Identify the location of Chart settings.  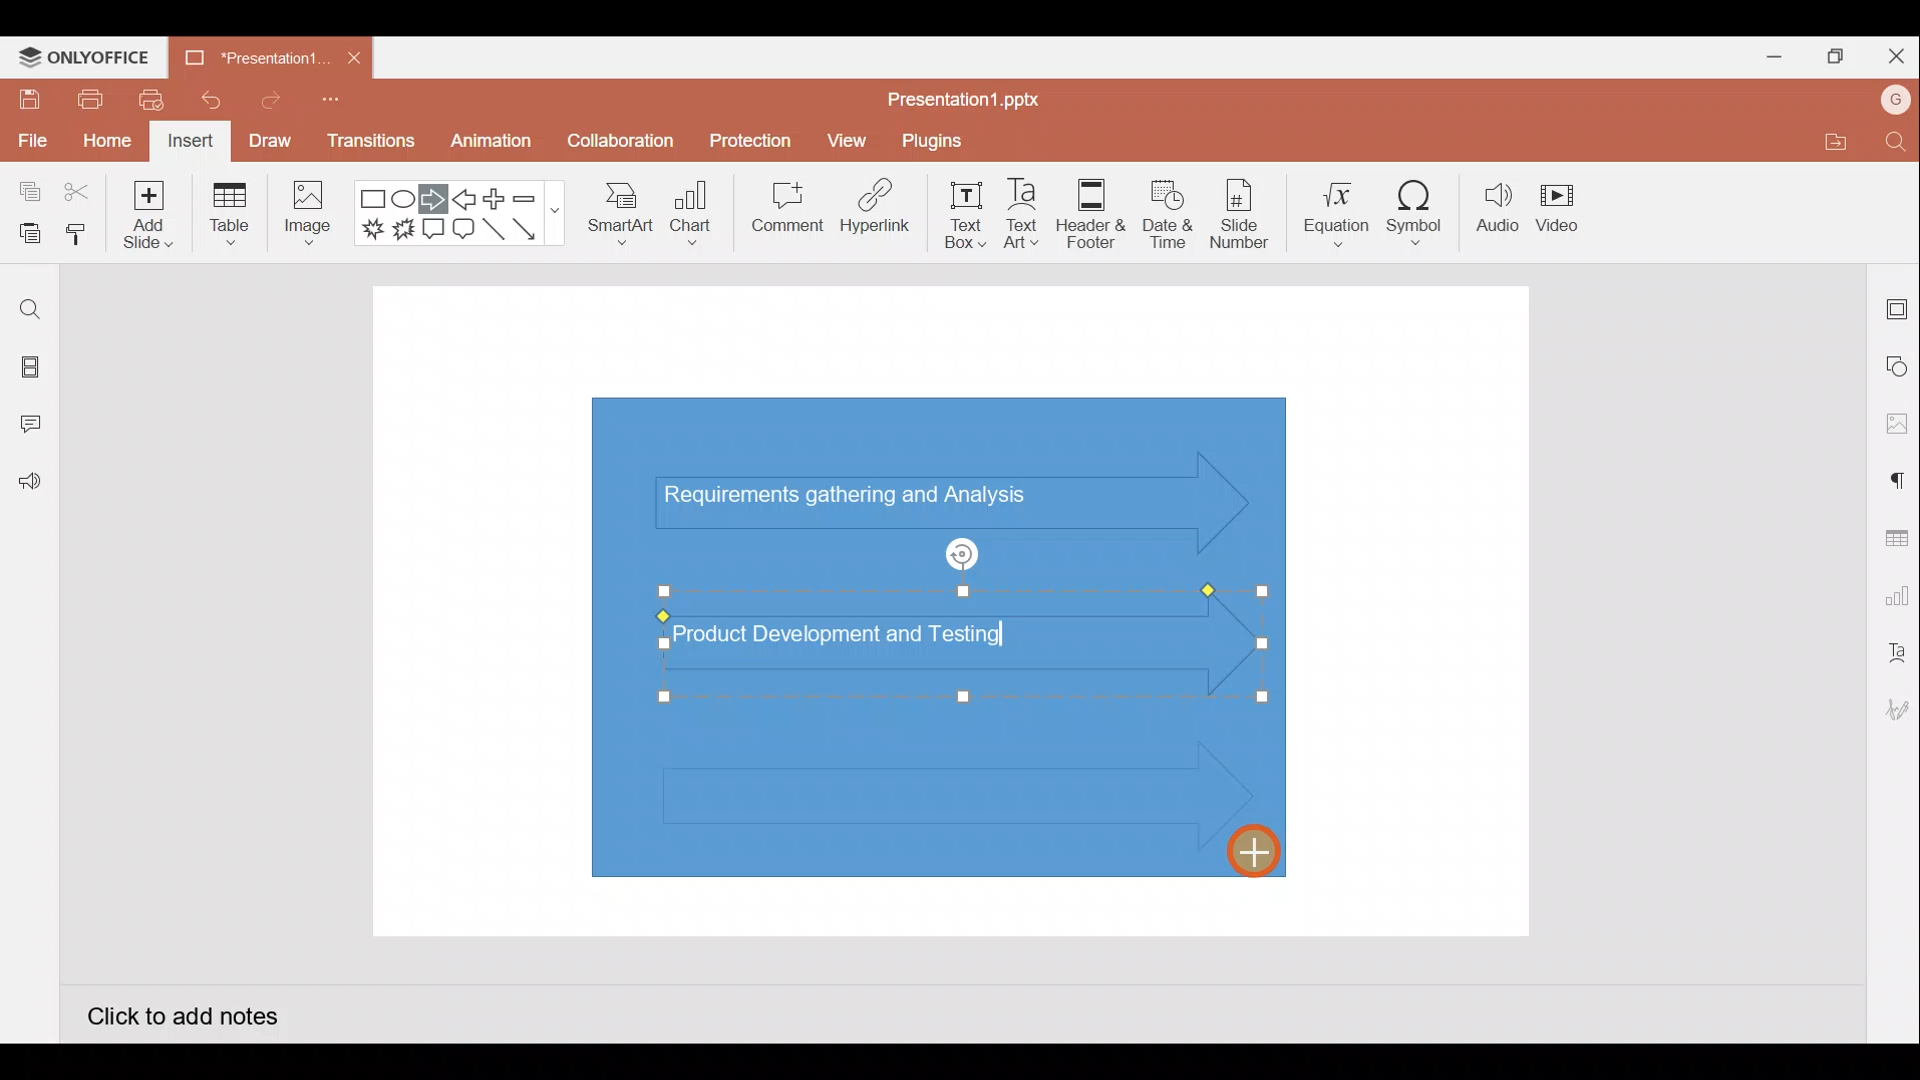
(1894, 592).